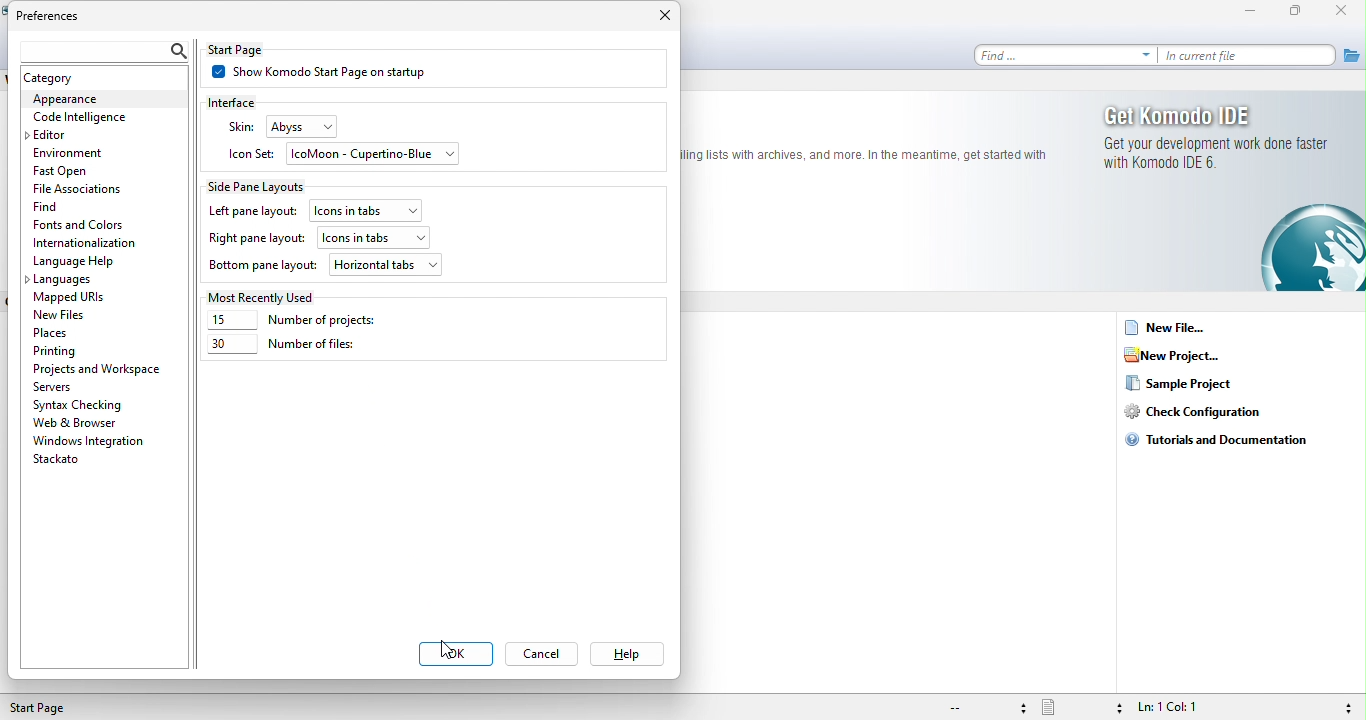 This screenshot has height=720, width=1366. Describe the element at coordinates (245, 101) in the screenshot. I see `interface` at that location.